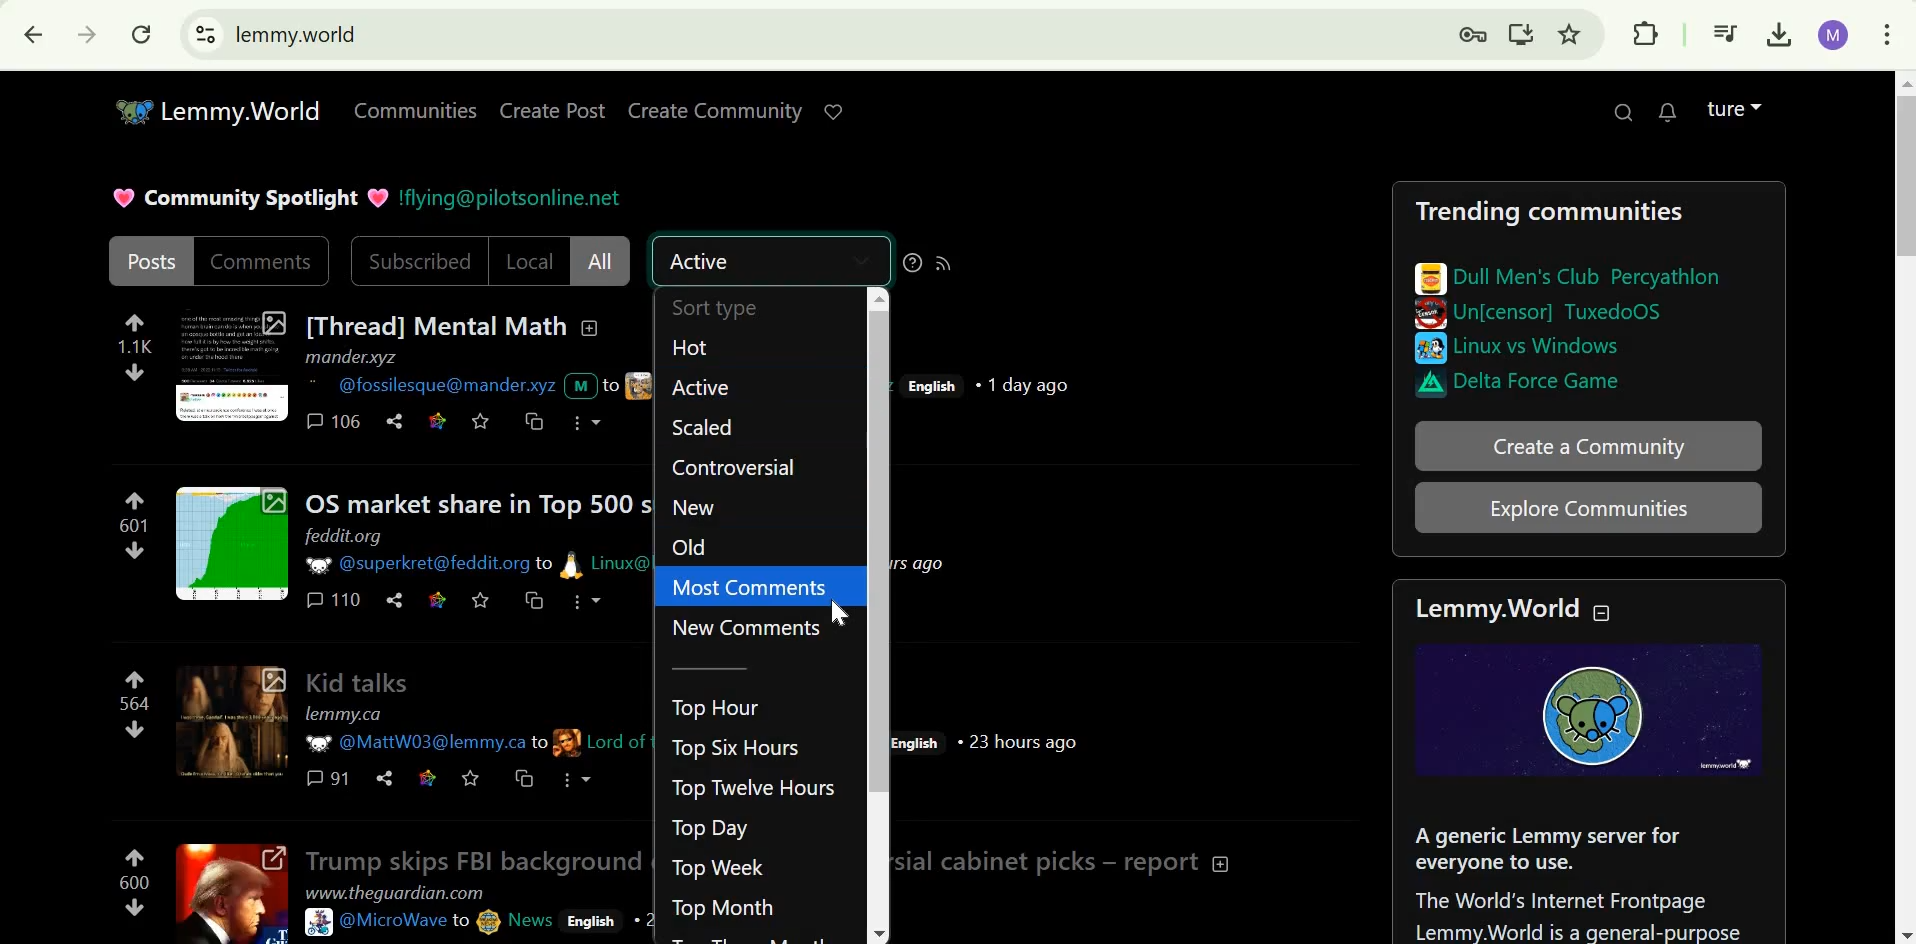 The height and width of the screenshot is (944, 1916). I want to click on Manage your passwords, so click(1475, 35).